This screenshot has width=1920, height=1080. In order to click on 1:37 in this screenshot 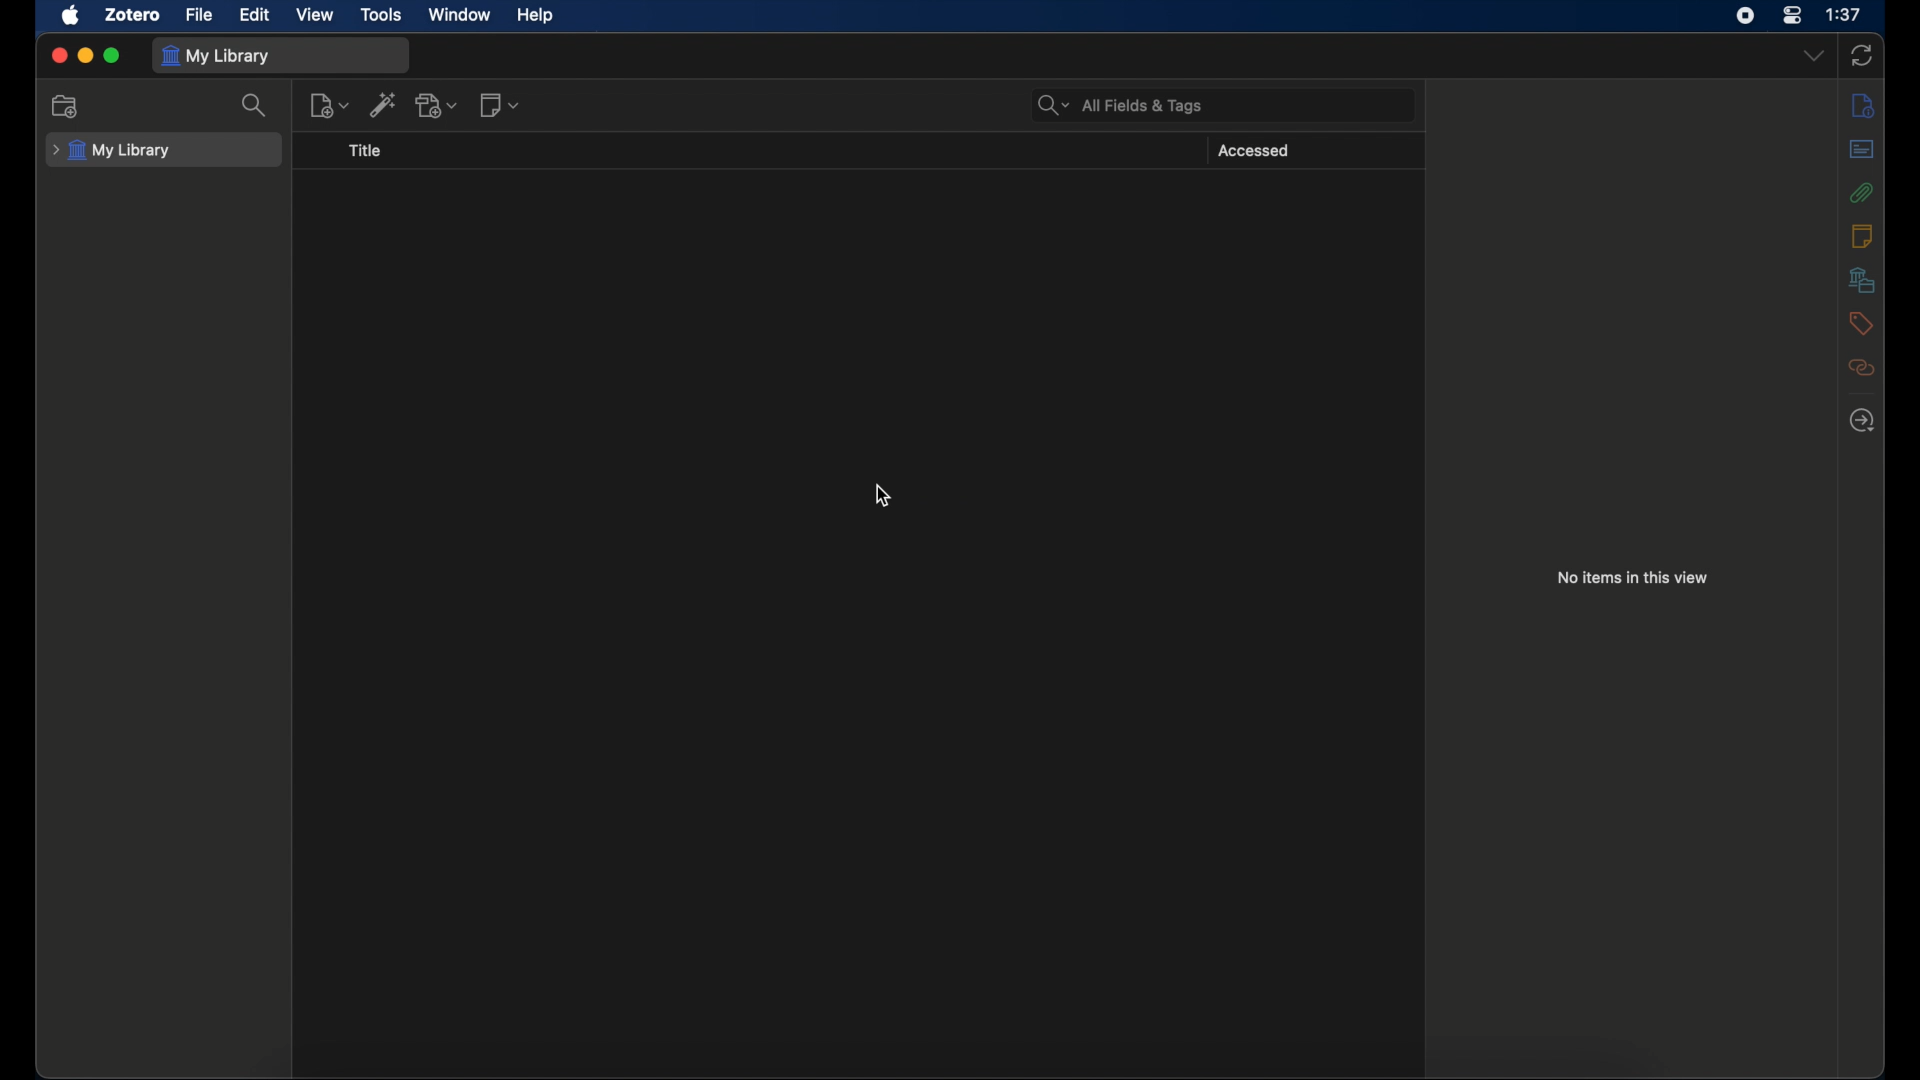, I will do `click(1843, 14)`.